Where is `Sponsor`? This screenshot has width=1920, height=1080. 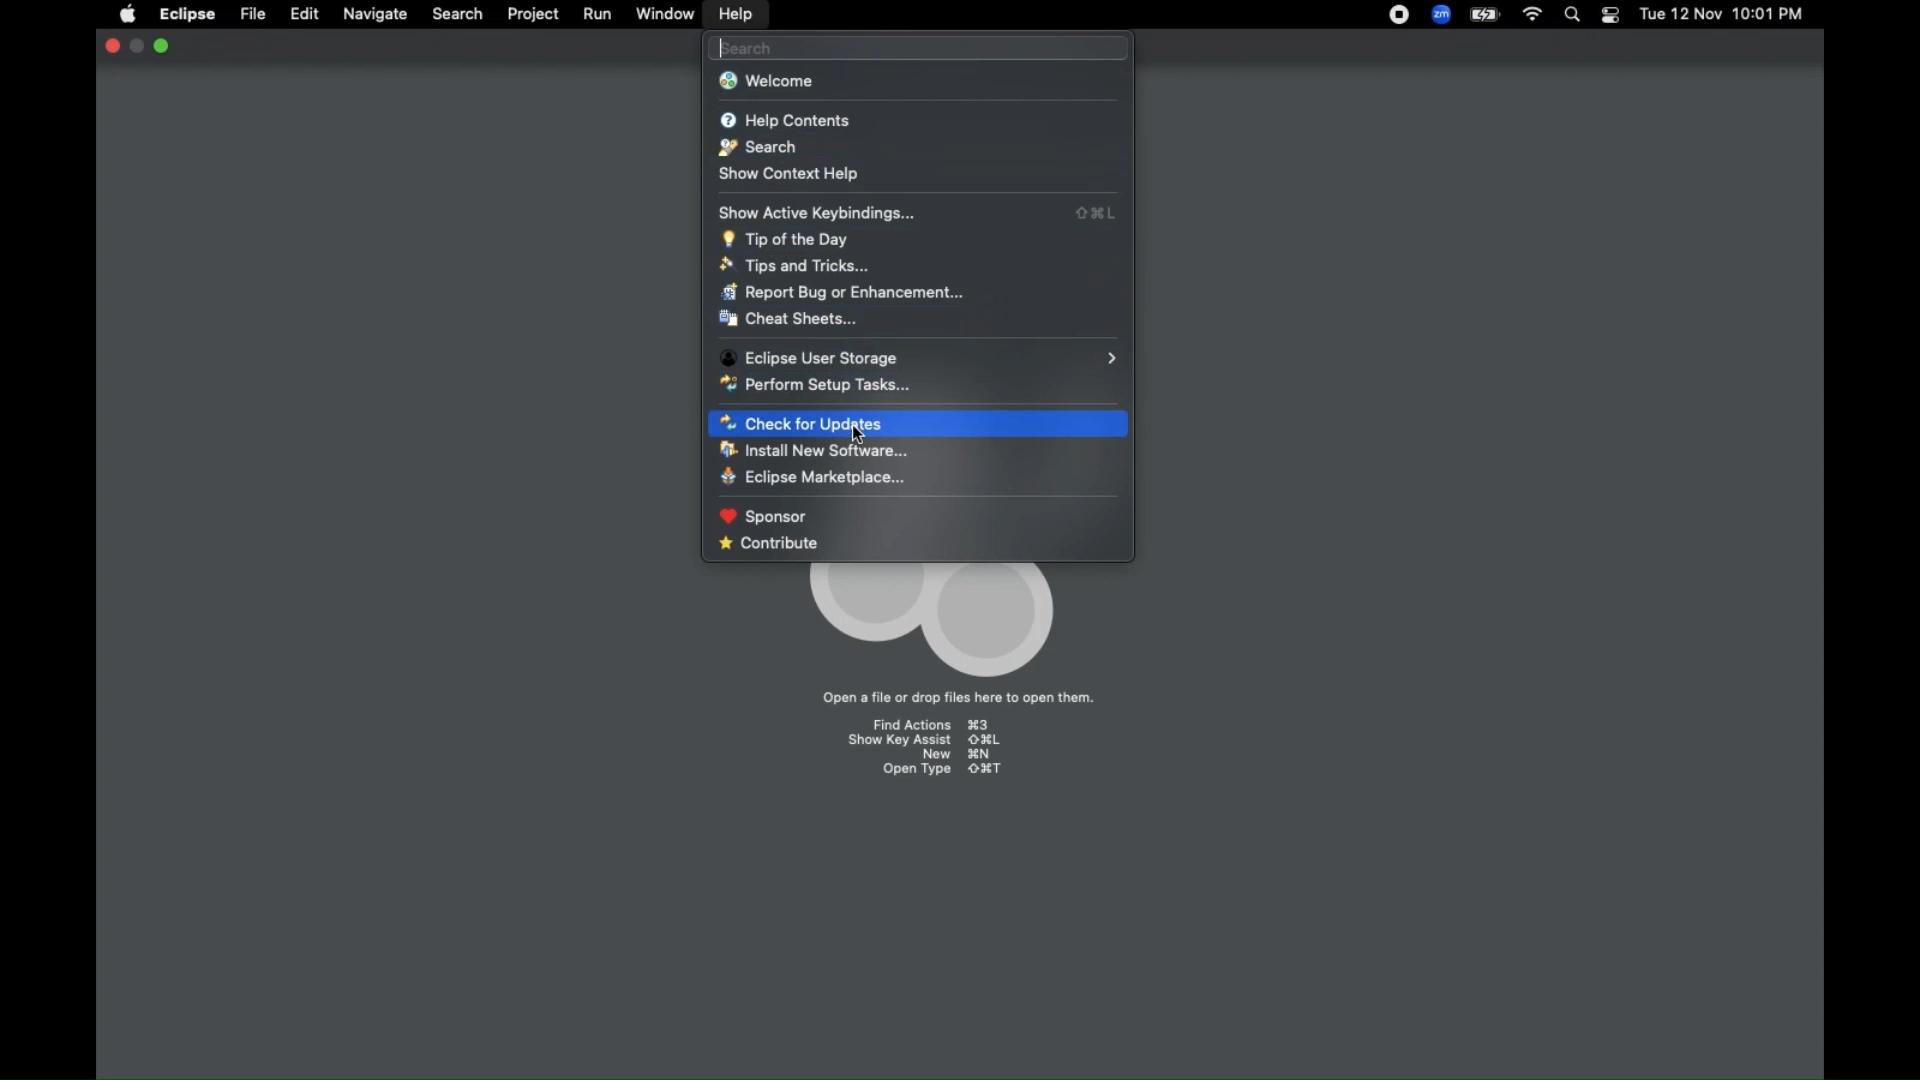
Sponsor is located at coordinates (916, 516).